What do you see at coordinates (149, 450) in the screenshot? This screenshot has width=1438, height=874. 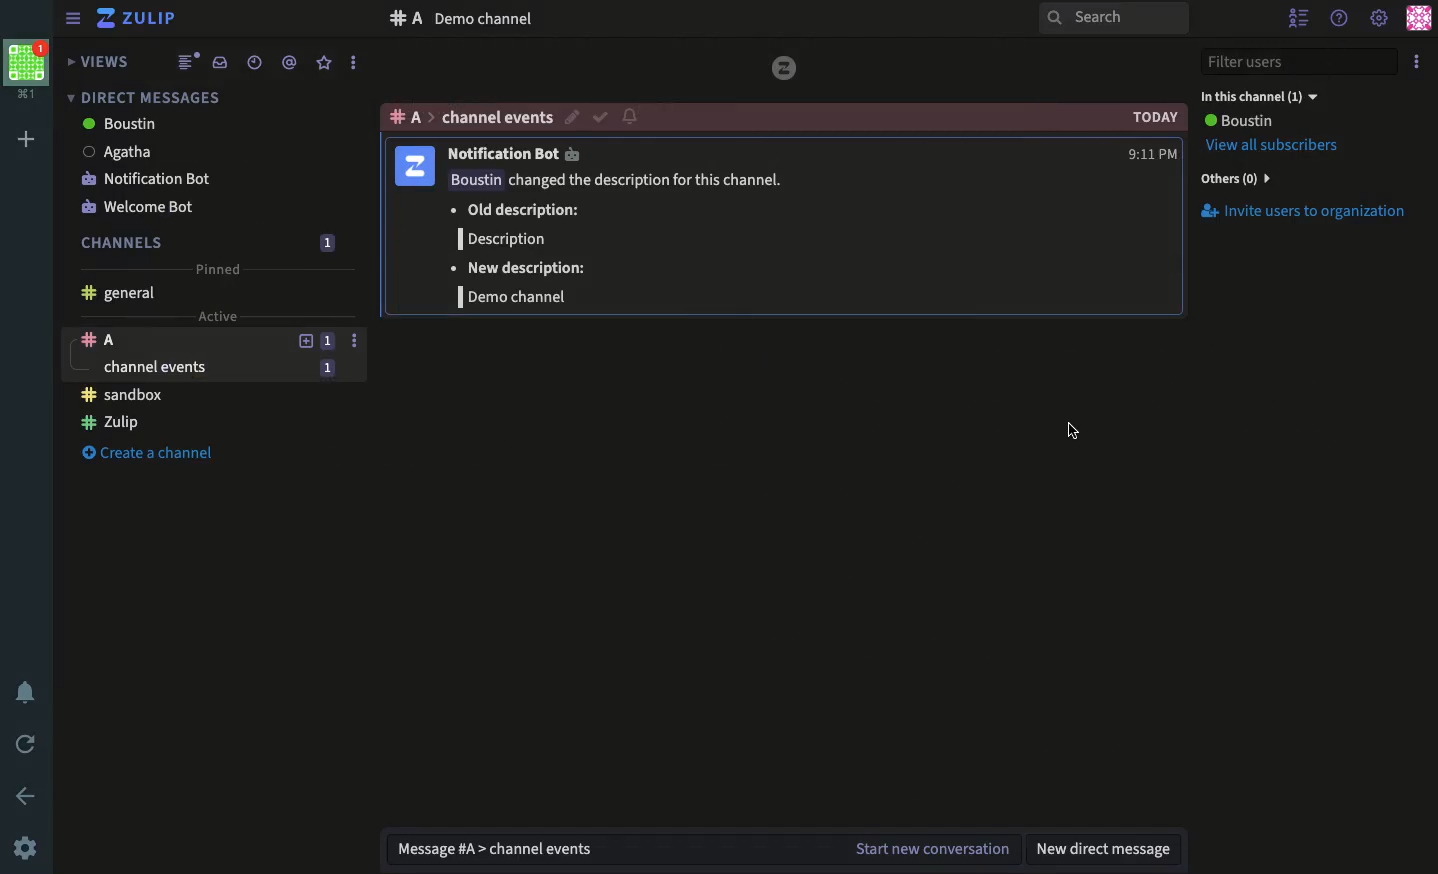 I see `Create a channel` at bounding box center [149, 450].